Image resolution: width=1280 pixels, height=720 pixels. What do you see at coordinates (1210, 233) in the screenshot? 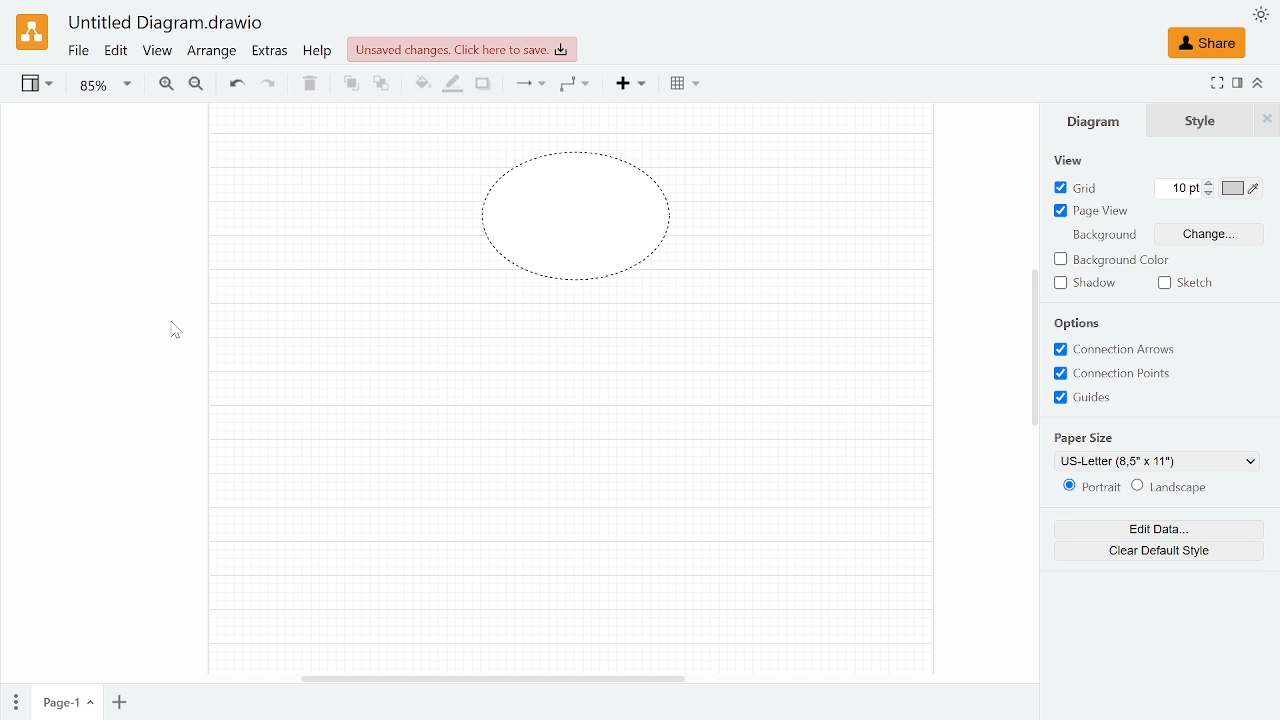
I see `Change` at bounding box center [1210, 233].